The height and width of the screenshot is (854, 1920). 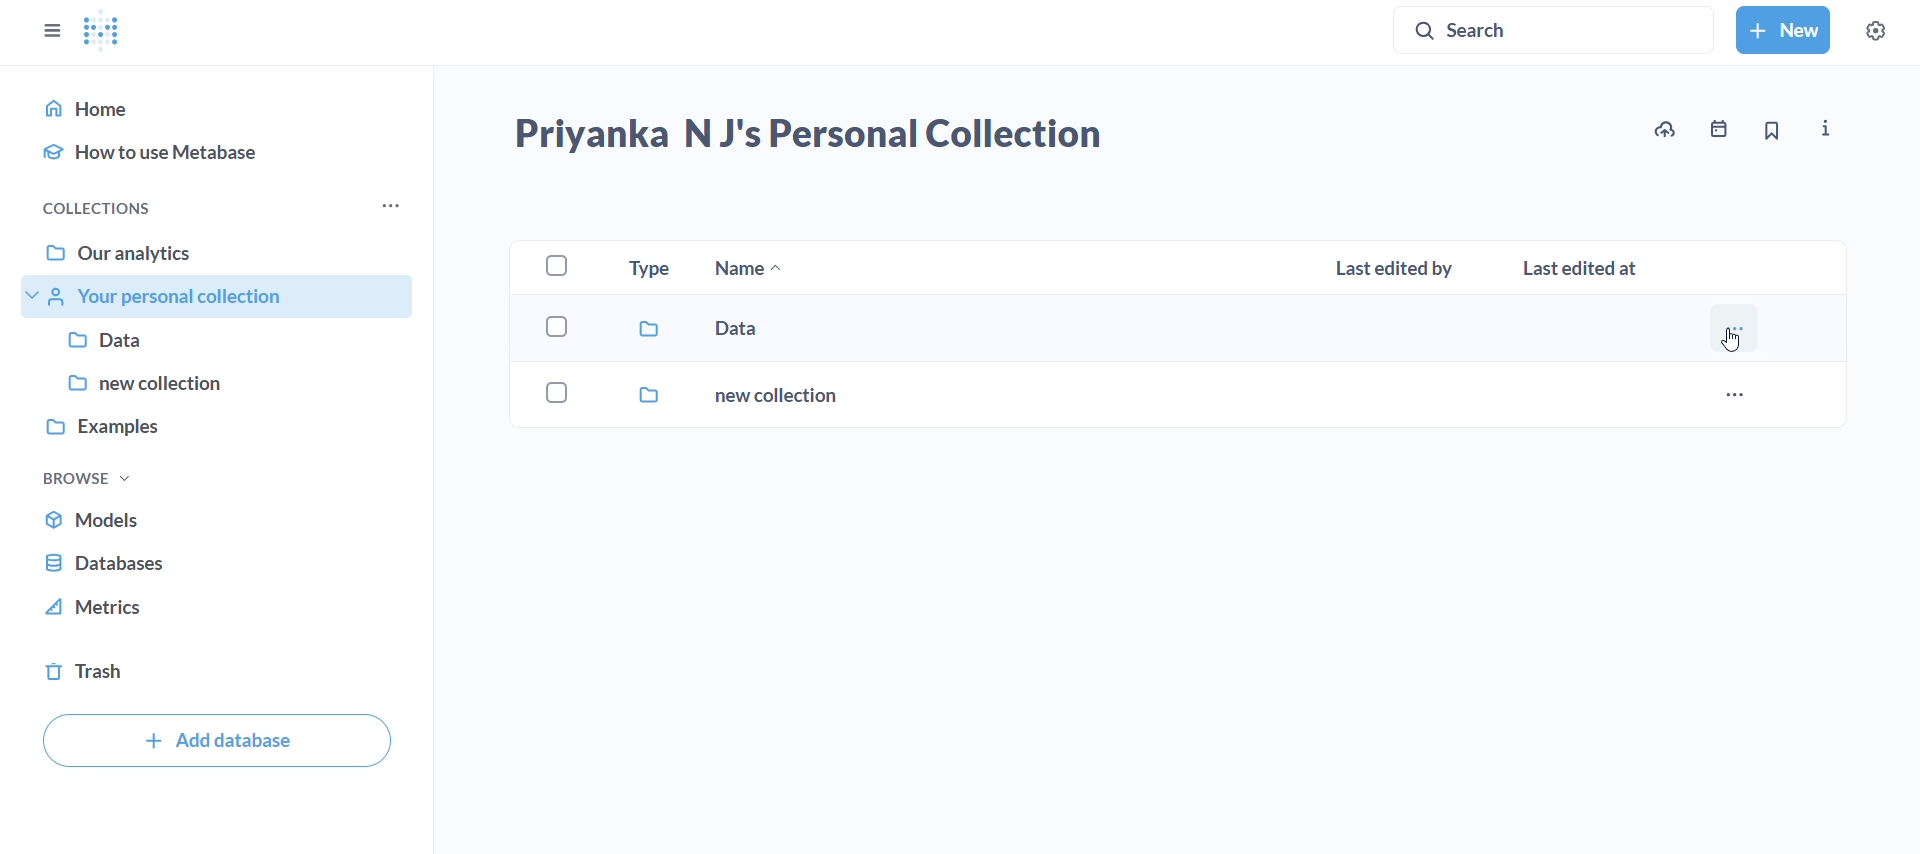 I want to click on last edited at , so click(x=1585, y=269).